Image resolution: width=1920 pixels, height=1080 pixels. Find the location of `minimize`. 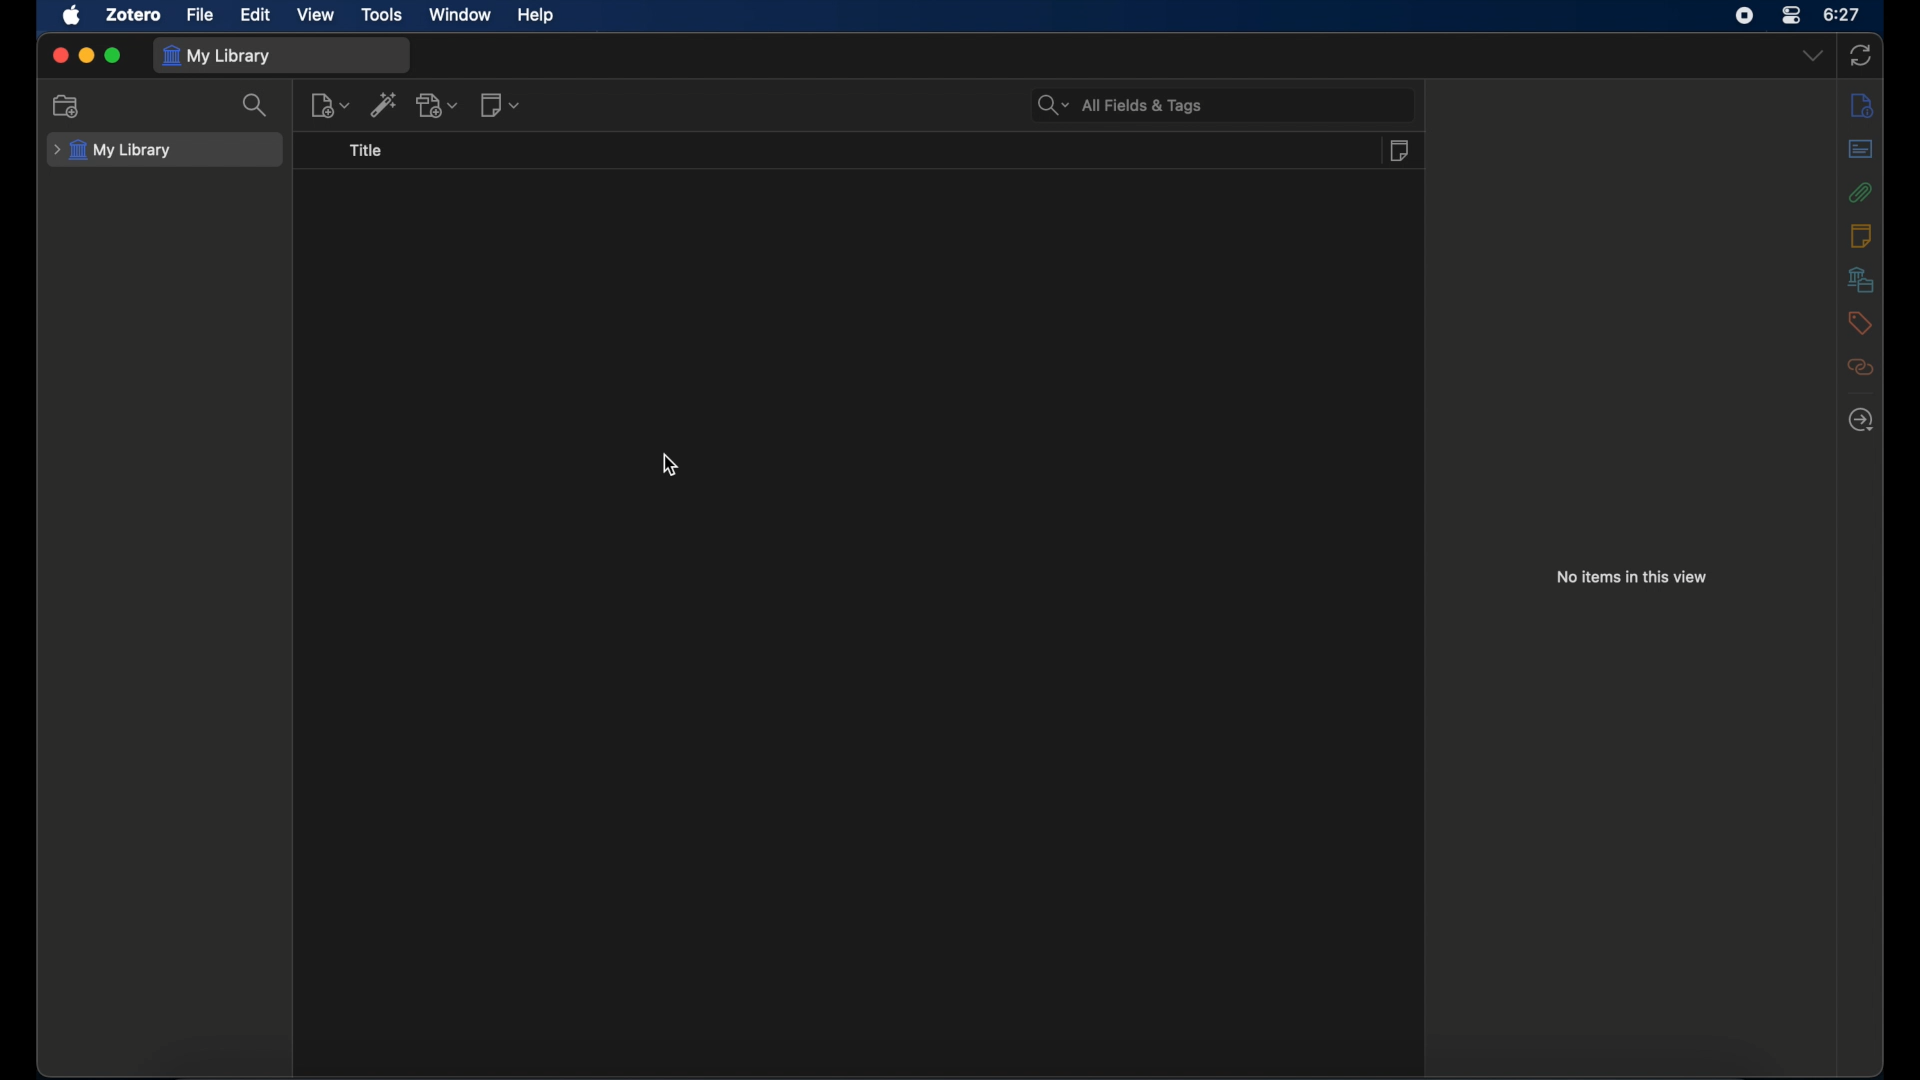

minimize is located at coordinates (88, 56).